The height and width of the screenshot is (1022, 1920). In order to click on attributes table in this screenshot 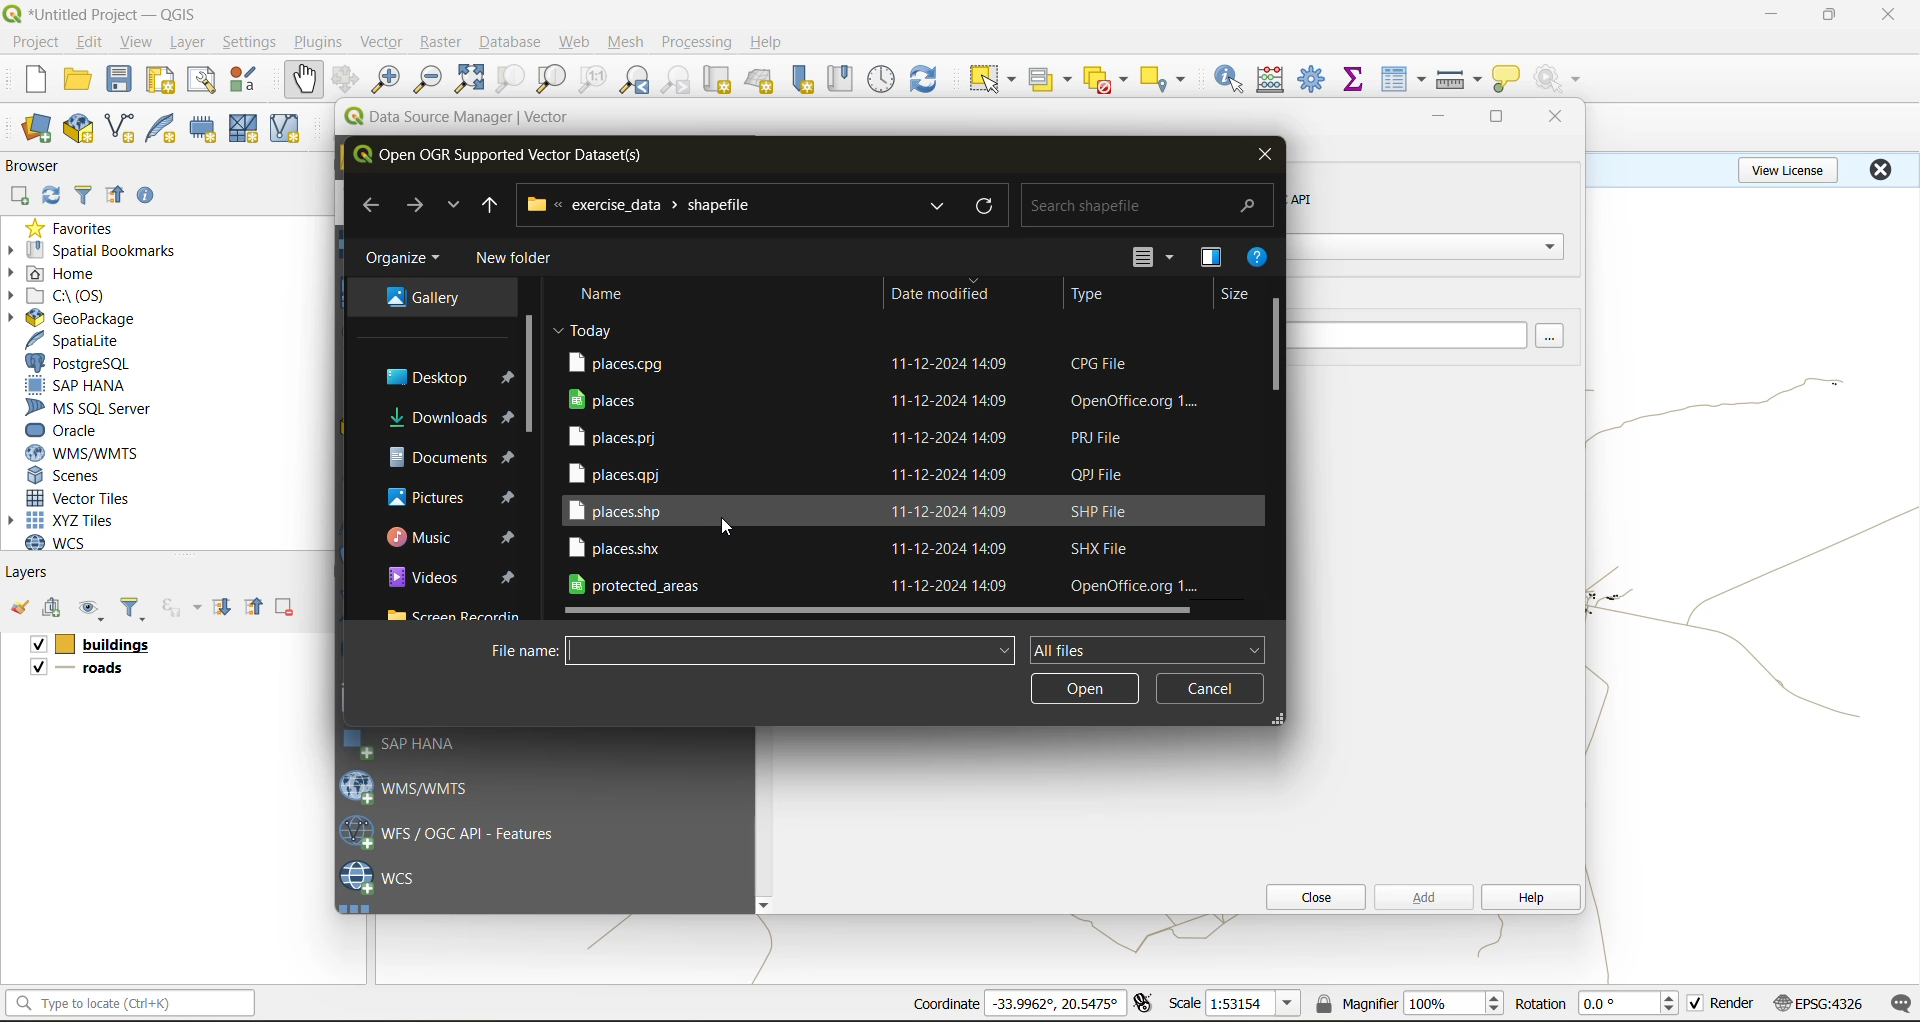, I will do `click(1404, 81)`.